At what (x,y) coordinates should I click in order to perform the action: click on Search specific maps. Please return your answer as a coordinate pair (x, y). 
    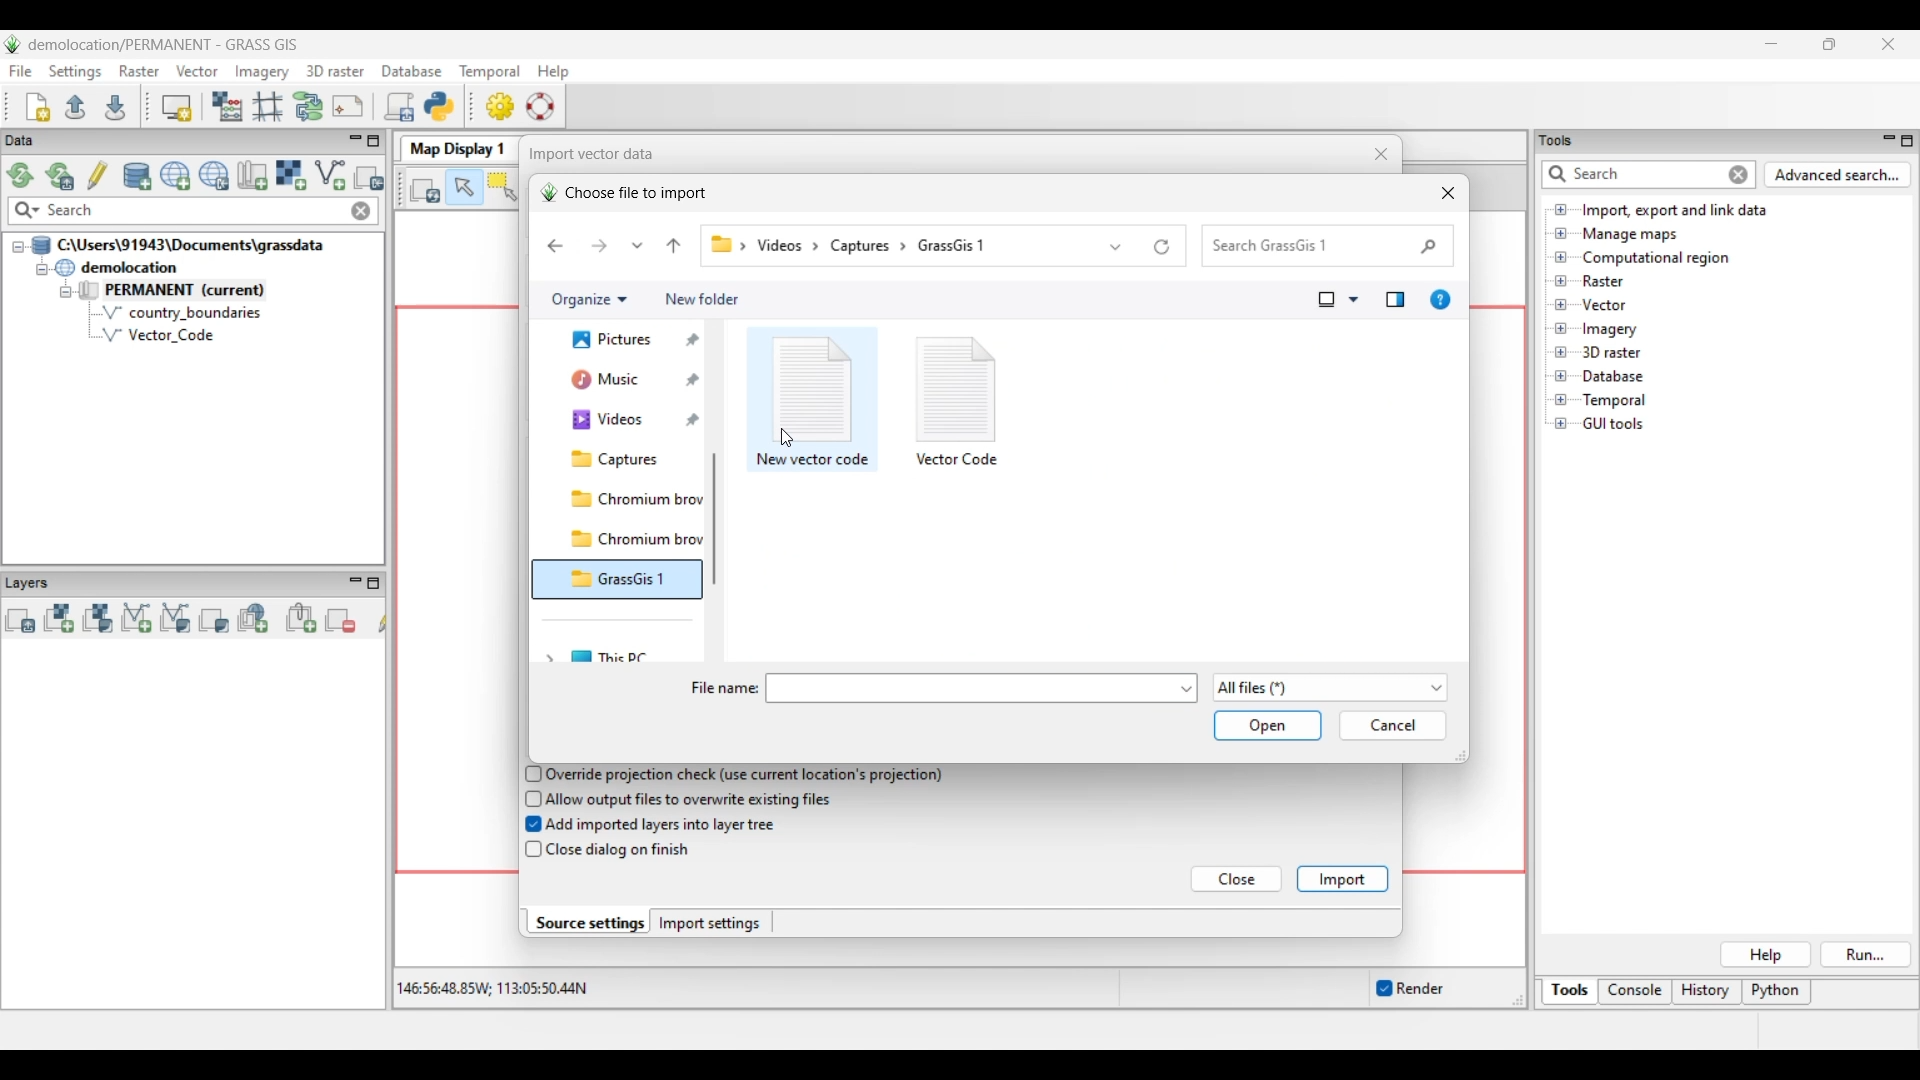
    Looking at the image, I should click on (25, 211).